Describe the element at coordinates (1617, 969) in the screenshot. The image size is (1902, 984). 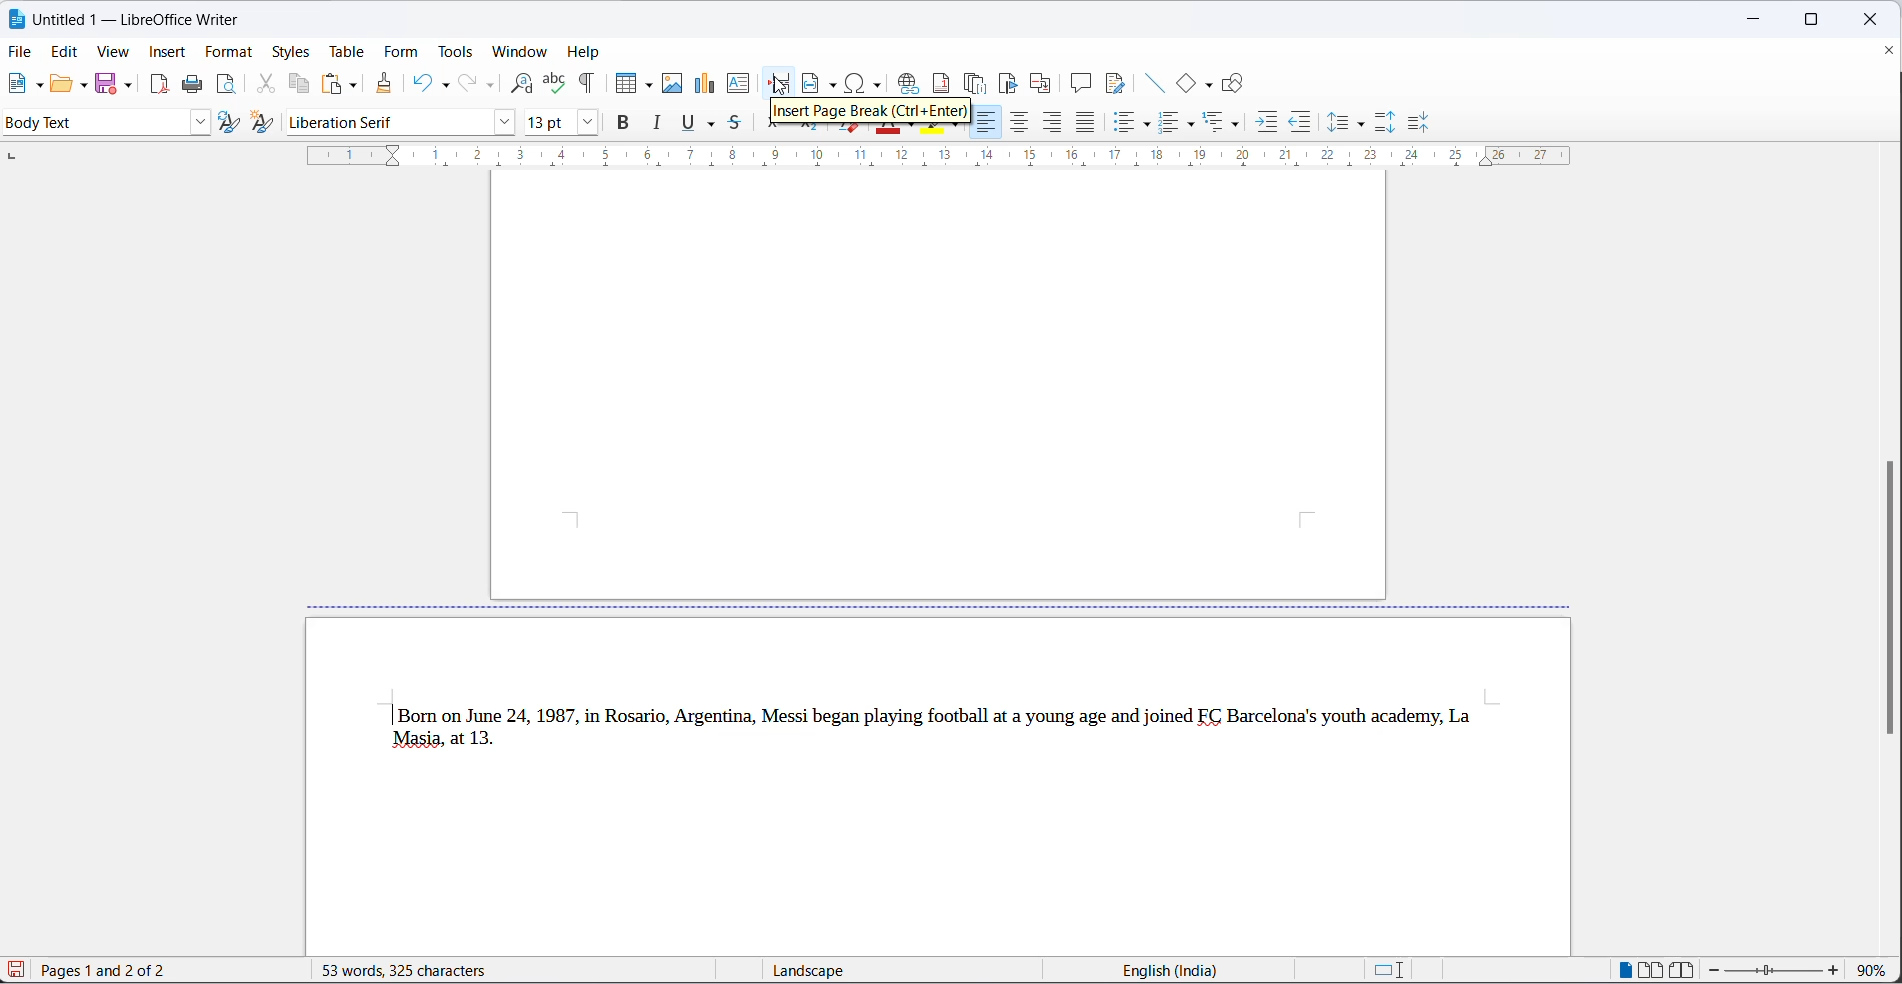
I see `single page view` at that location.